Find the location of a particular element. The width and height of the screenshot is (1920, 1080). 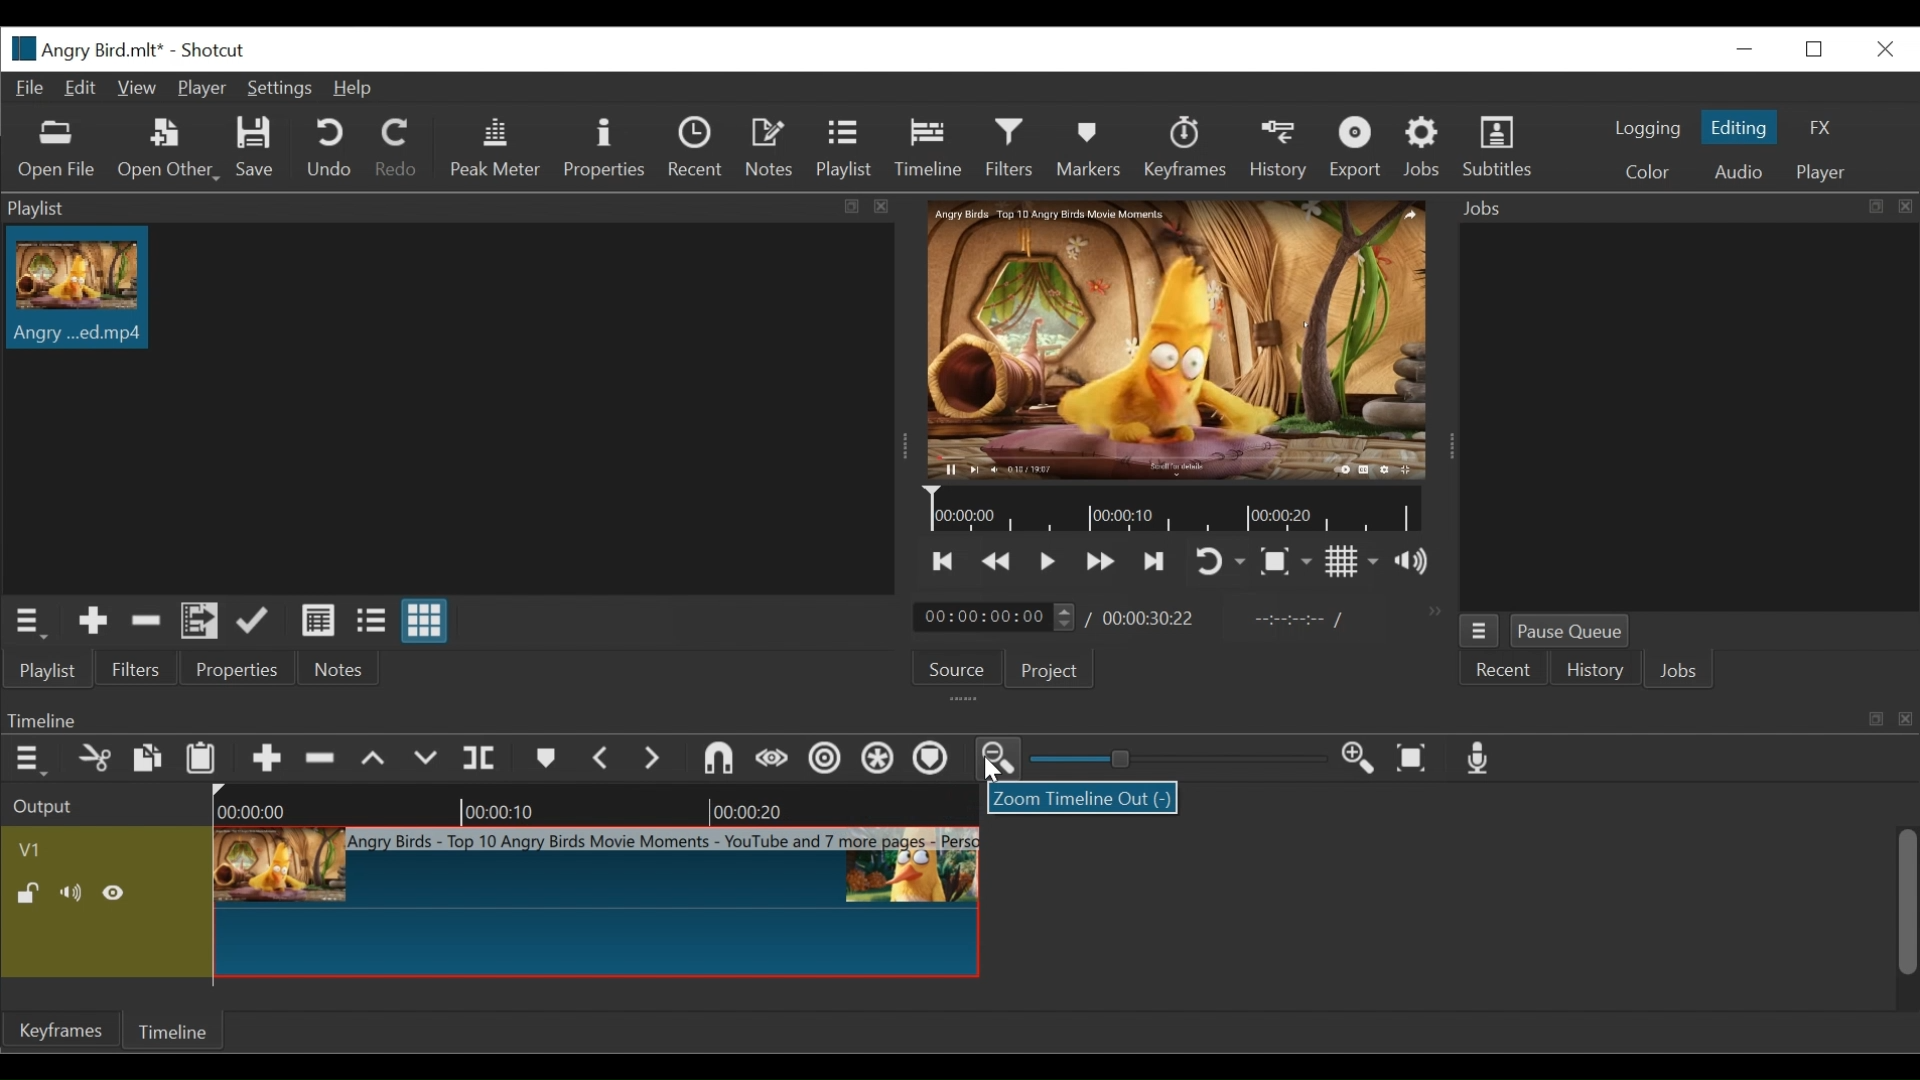

Markers is located at coordinates (545, 758).